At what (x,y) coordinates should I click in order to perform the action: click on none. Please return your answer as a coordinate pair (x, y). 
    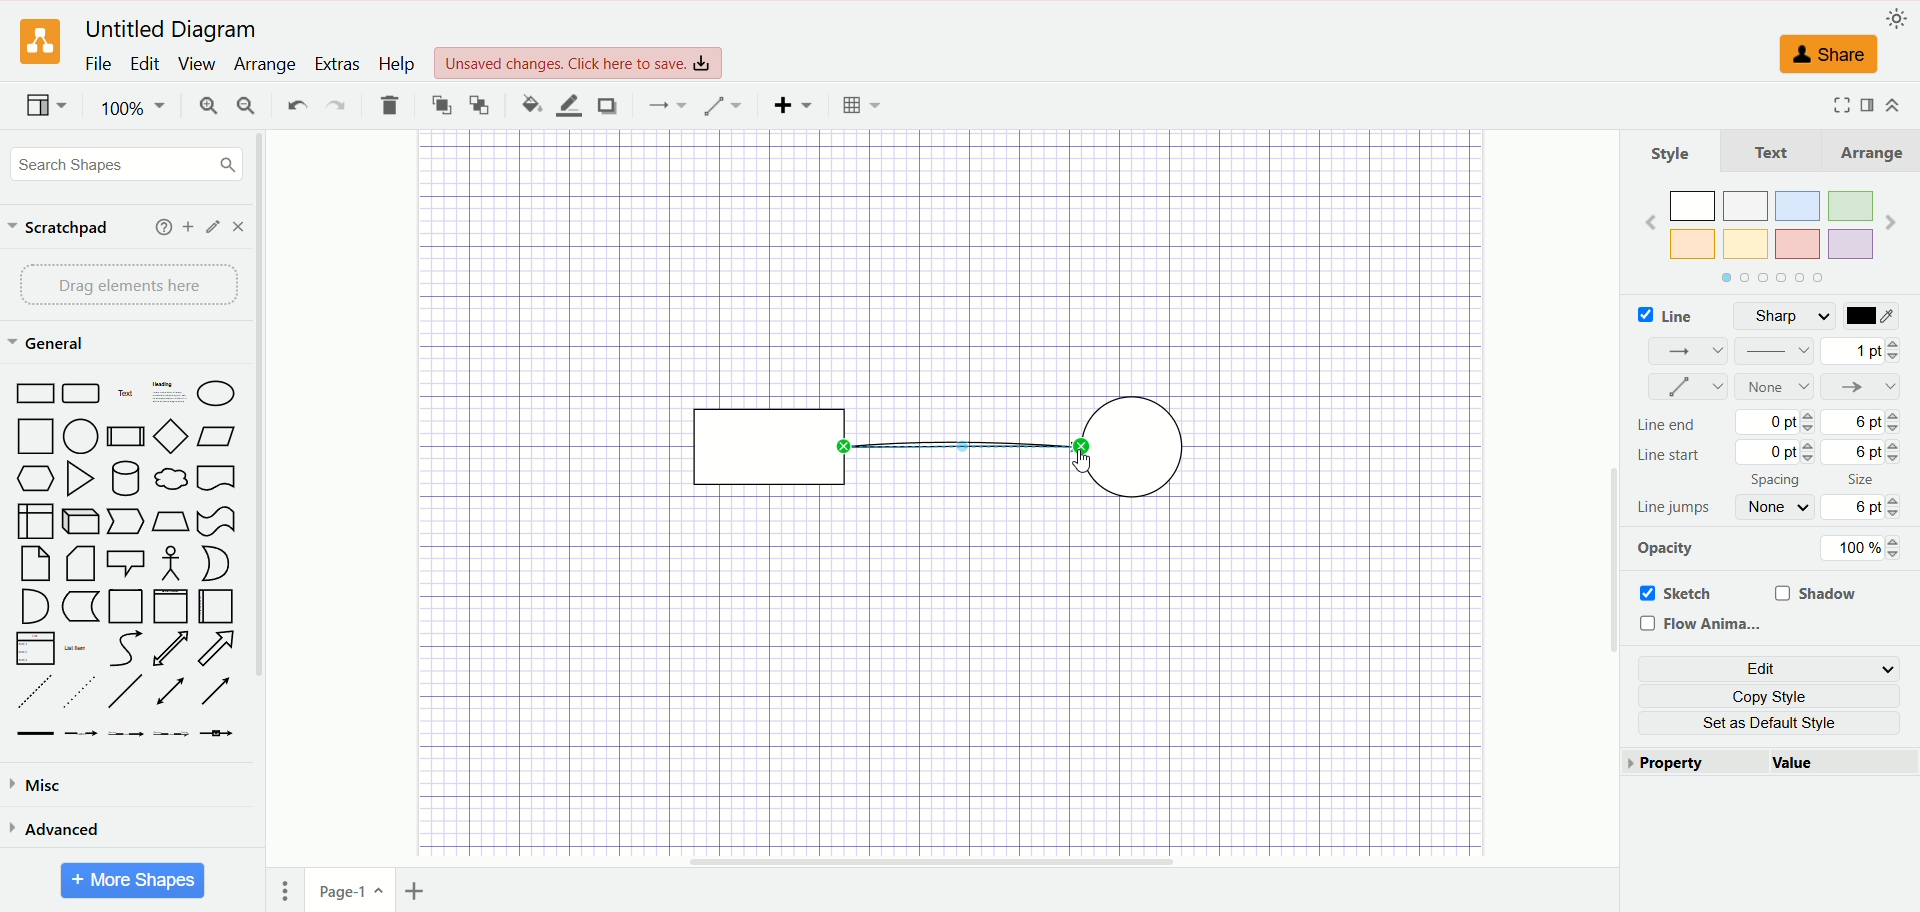
    Looking at the image, I should click on (1775, 386).